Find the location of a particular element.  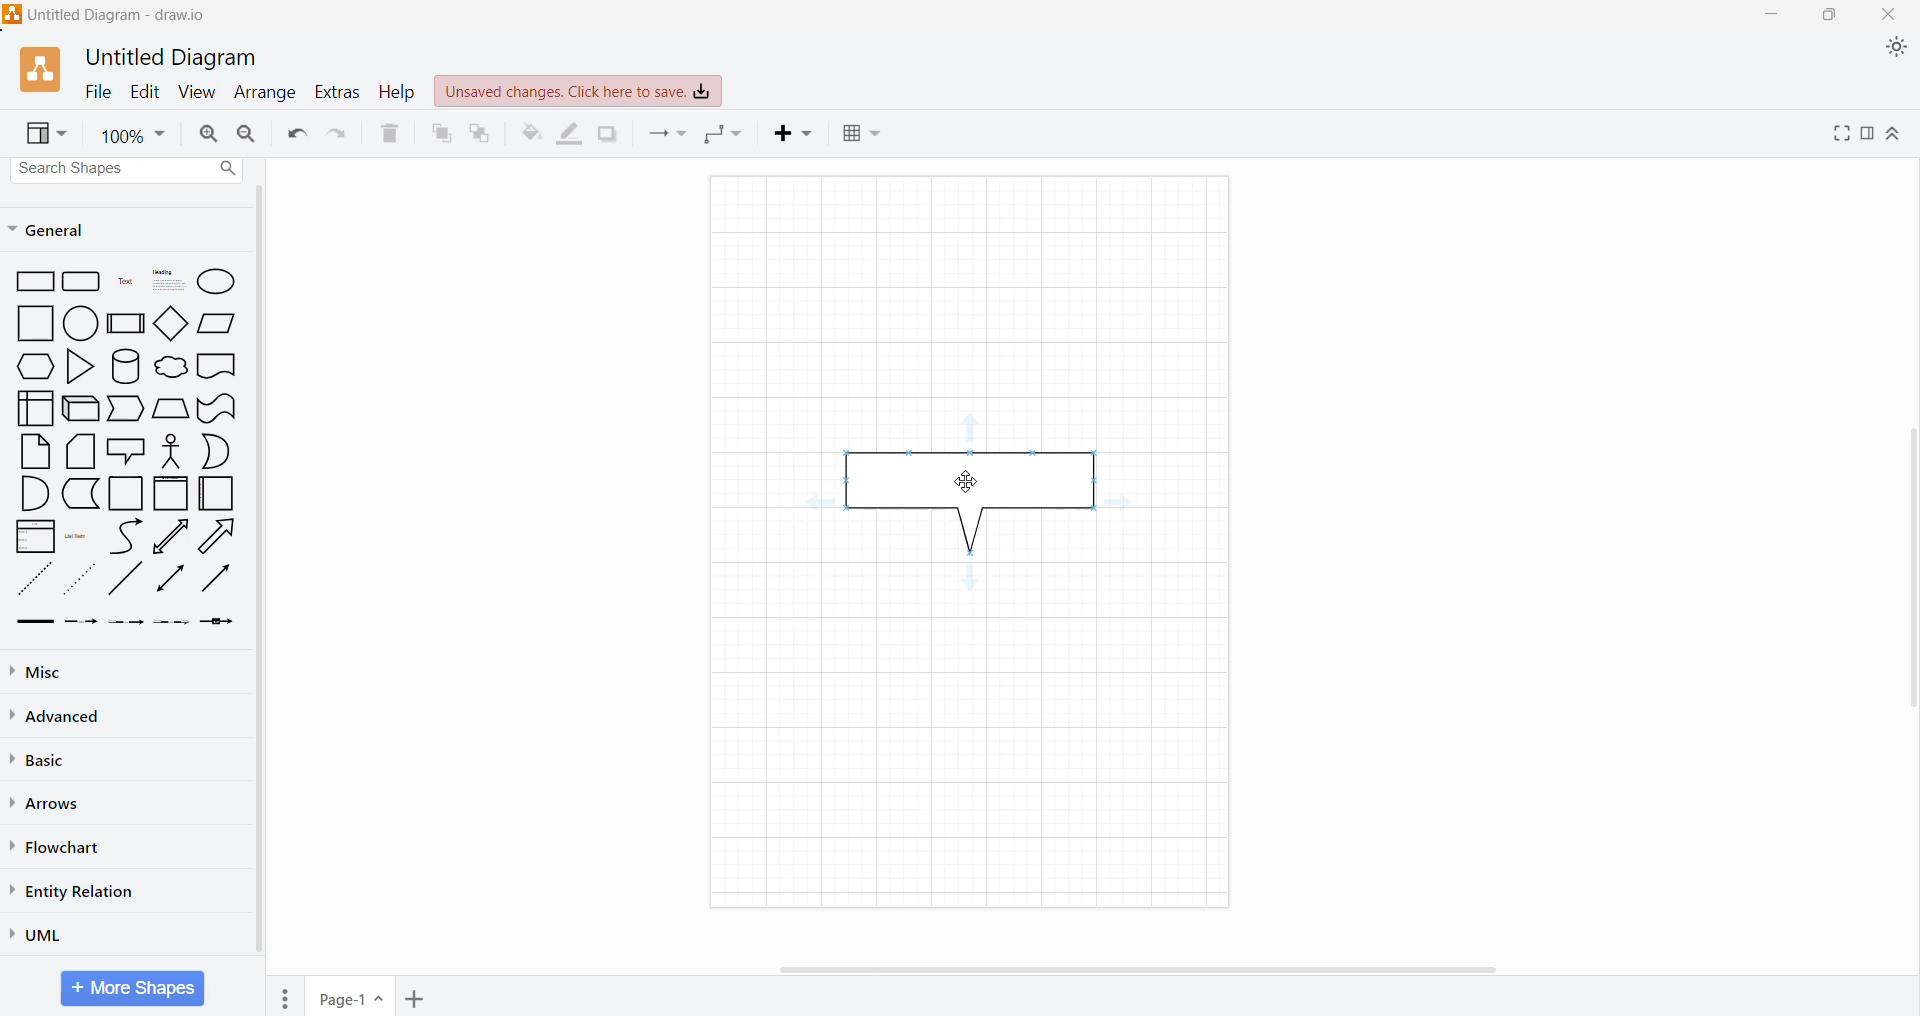

Zoom in is located at coordinates (210, 134).